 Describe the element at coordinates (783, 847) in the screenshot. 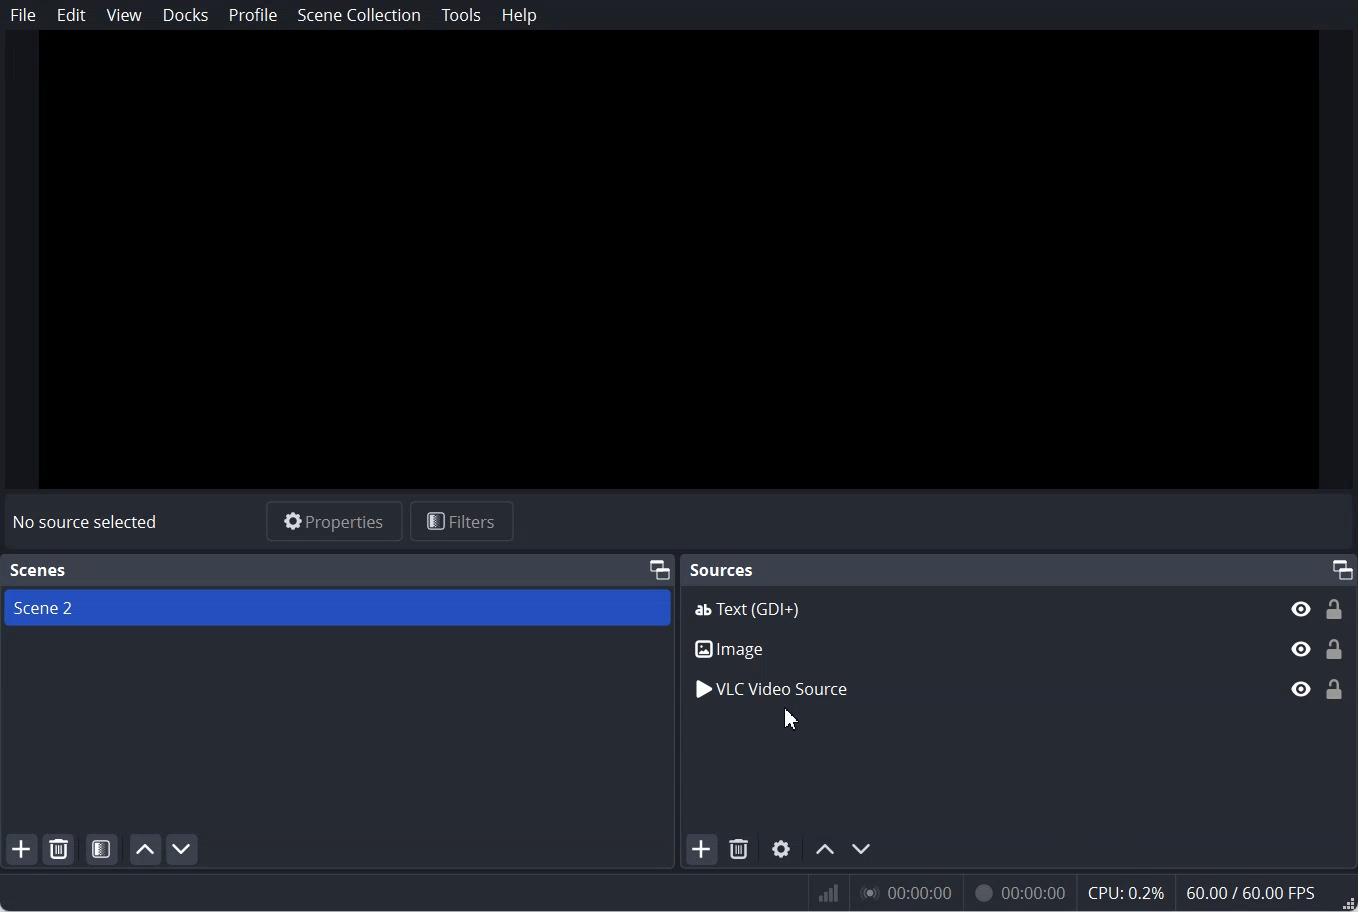

I see `Open source Properties` at that location.